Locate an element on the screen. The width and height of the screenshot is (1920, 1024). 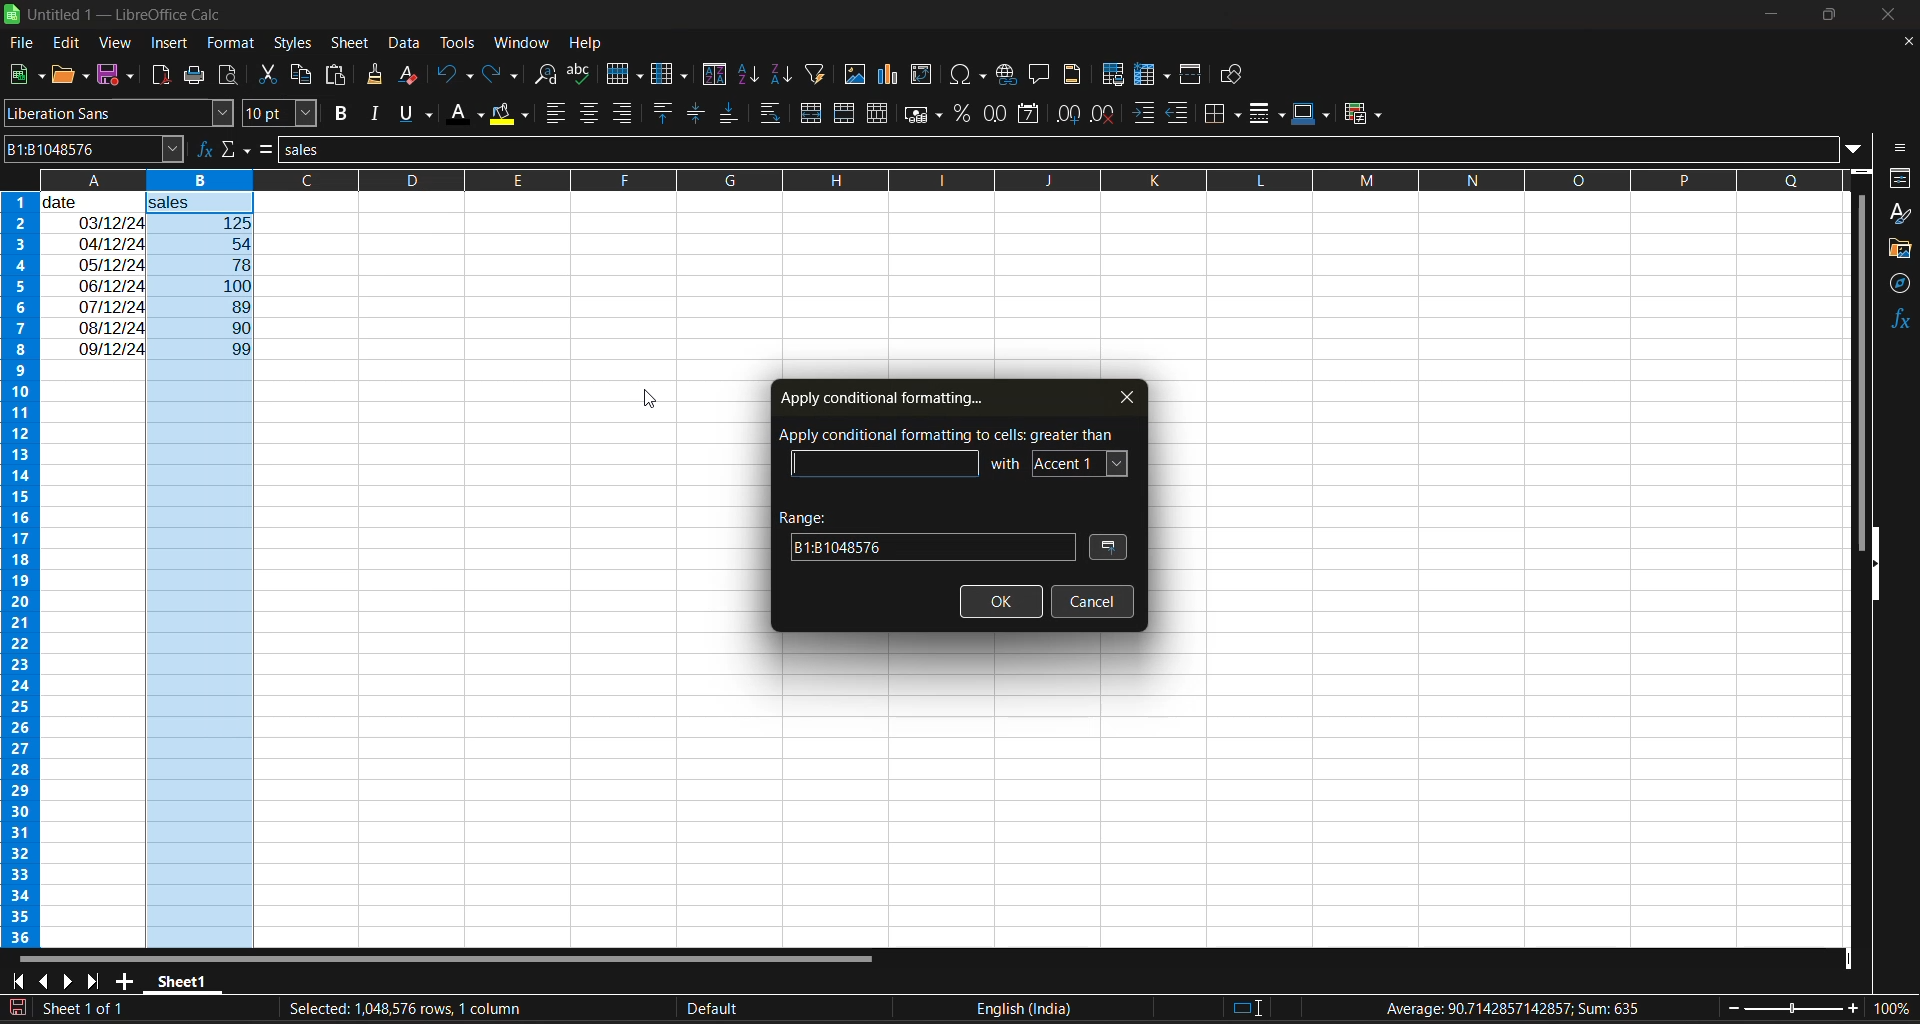
format as percent is located at coordinates (964, 114).